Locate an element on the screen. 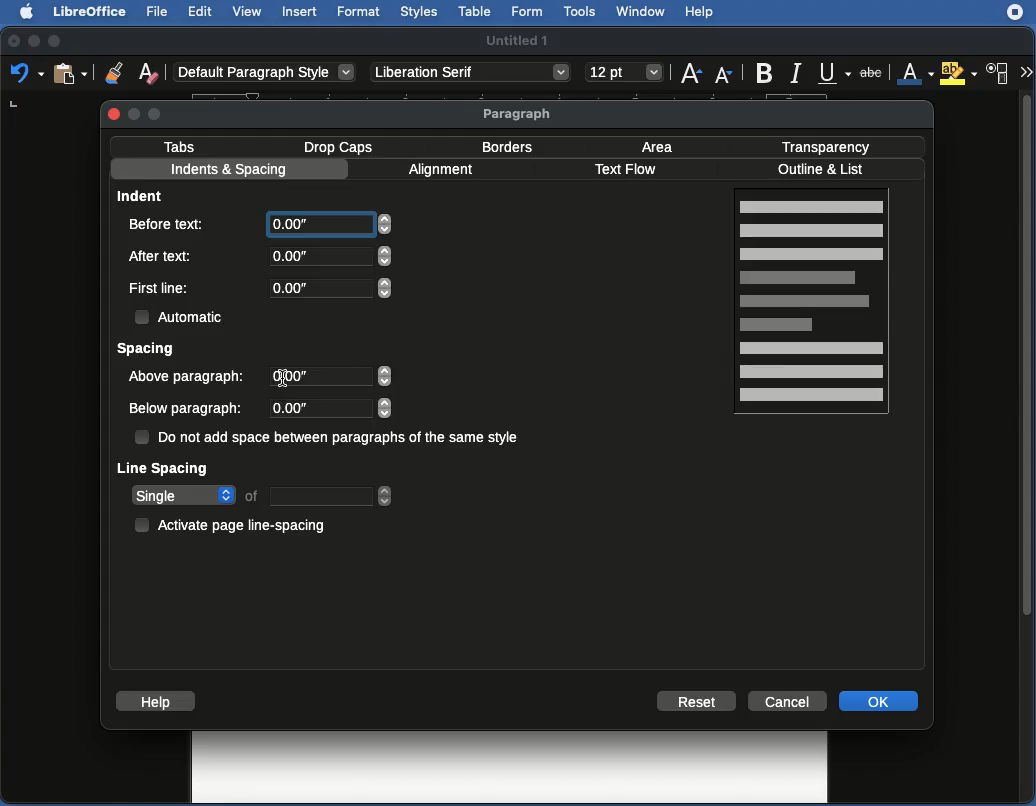 The image size is (1036, 806). More is located at coordinates (1025, 70).